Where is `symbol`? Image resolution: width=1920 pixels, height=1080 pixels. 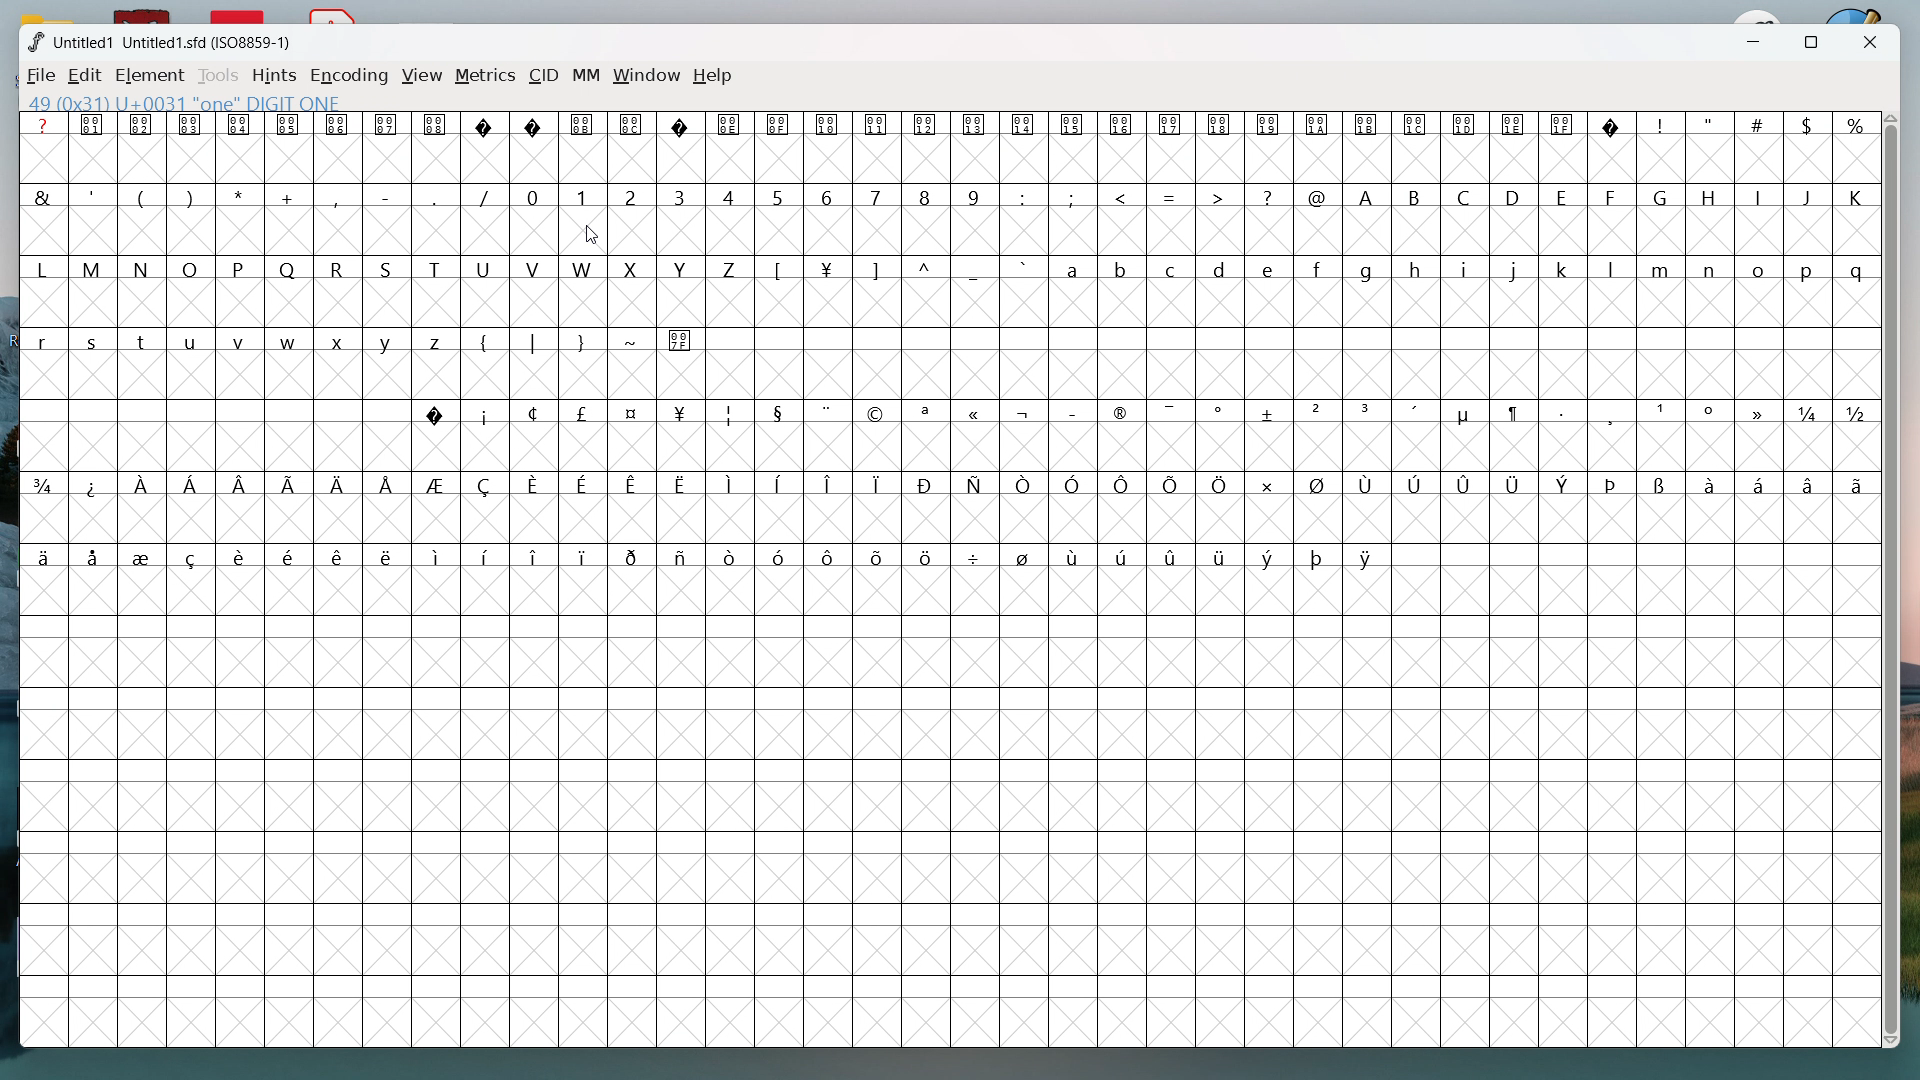 symbol is located at coordinates (1706, 483).